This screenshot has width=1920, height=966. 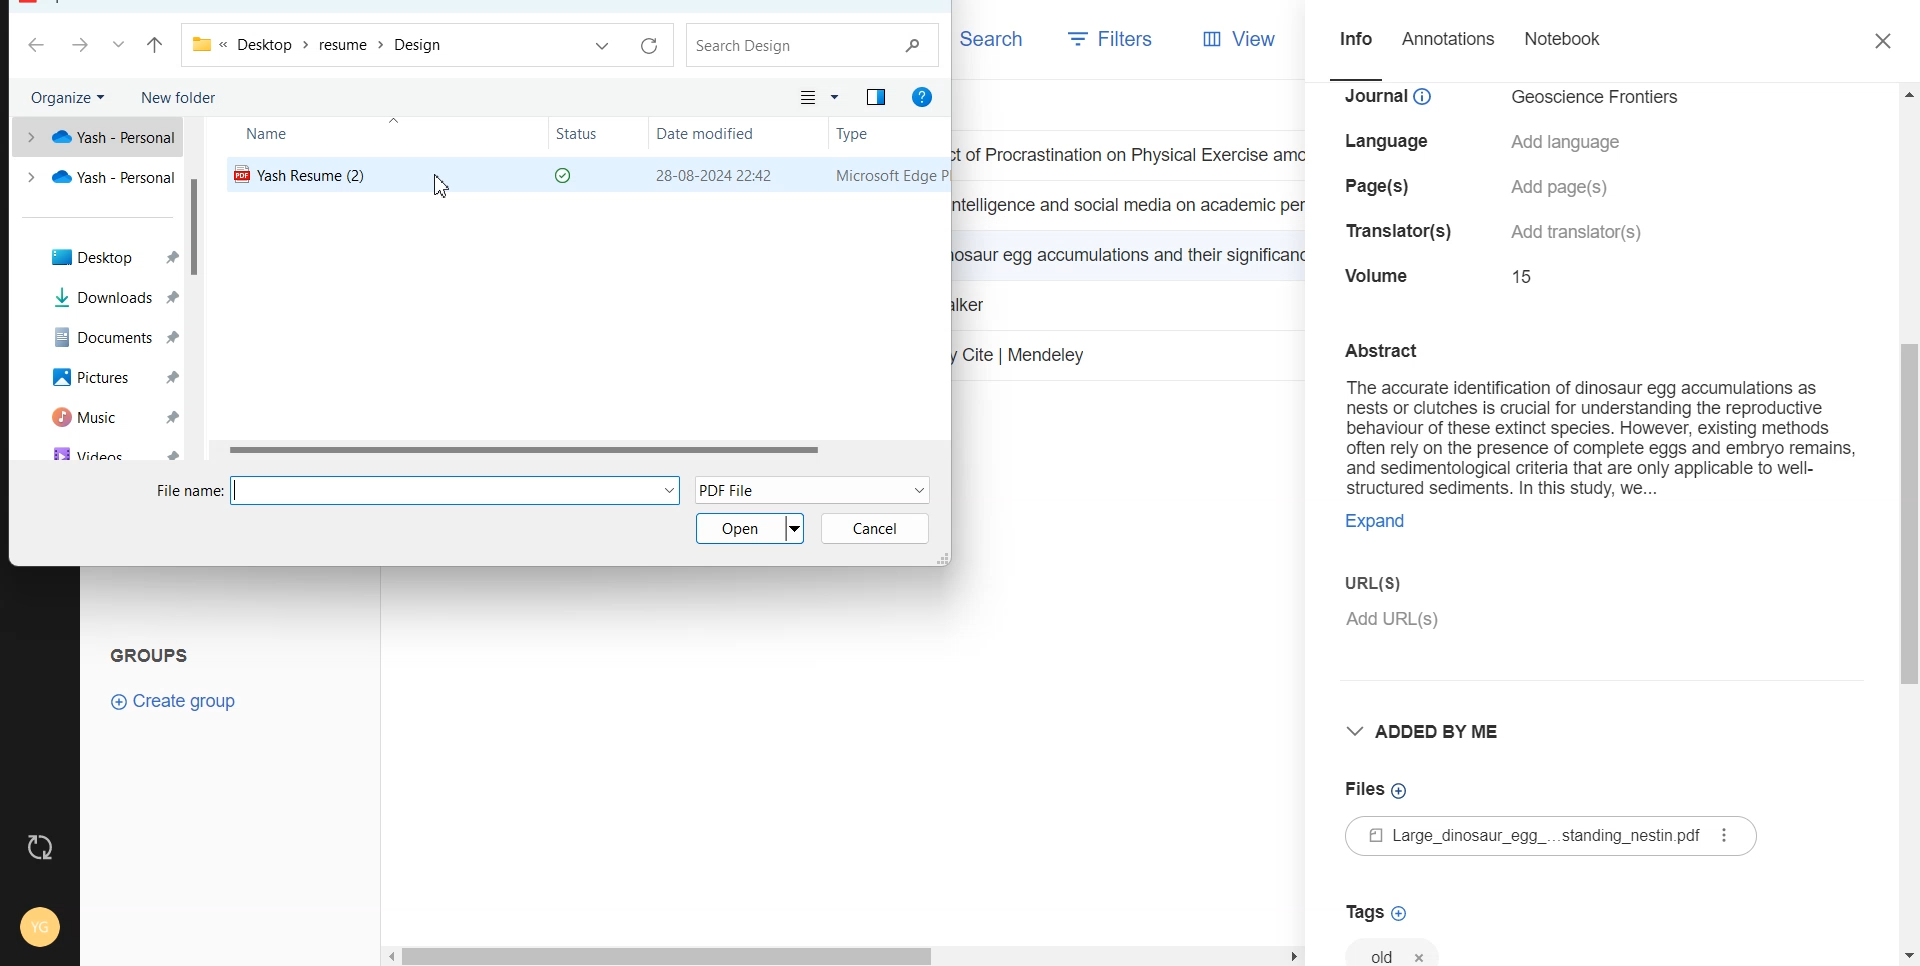 What do you see at coordinates (1521, 837) in the screenshot?
I see `File` at bounding box center [1521, 837].